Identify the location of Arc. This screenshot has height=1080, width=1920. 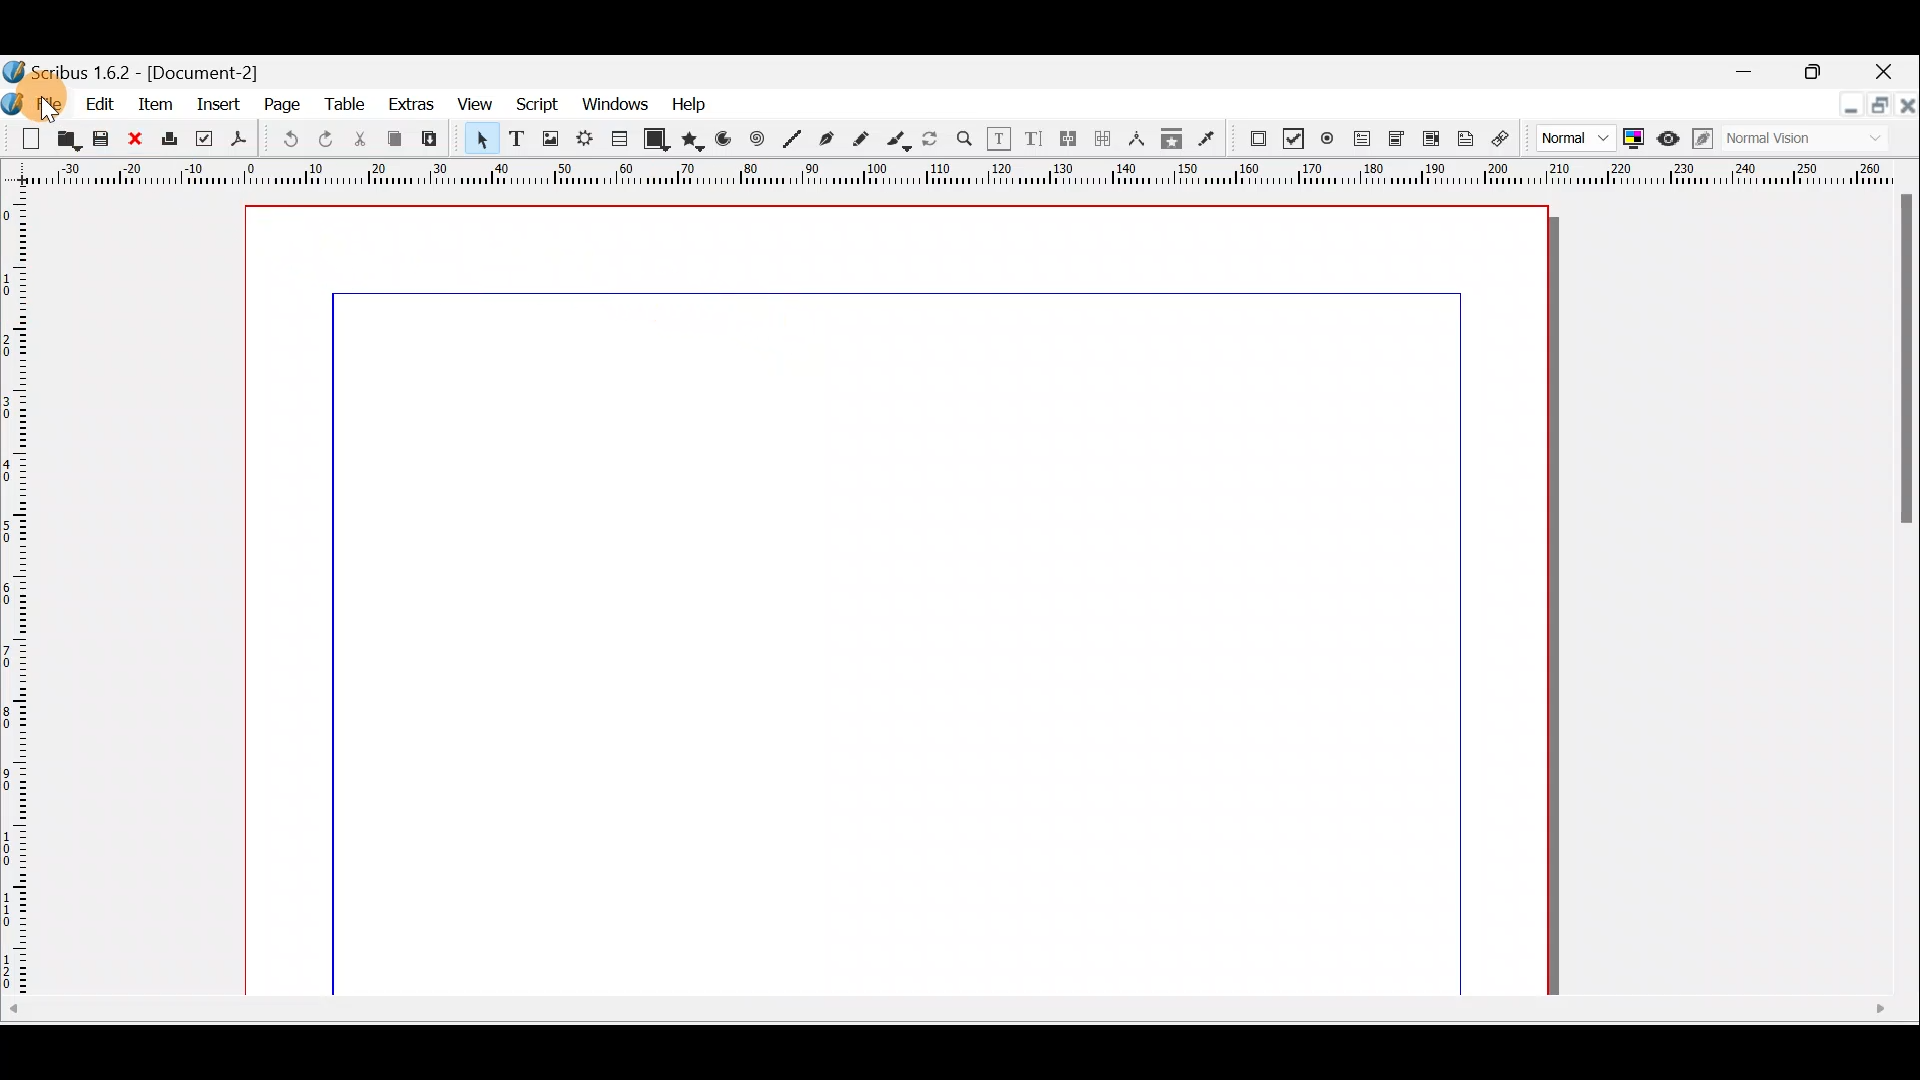
(724, 141).